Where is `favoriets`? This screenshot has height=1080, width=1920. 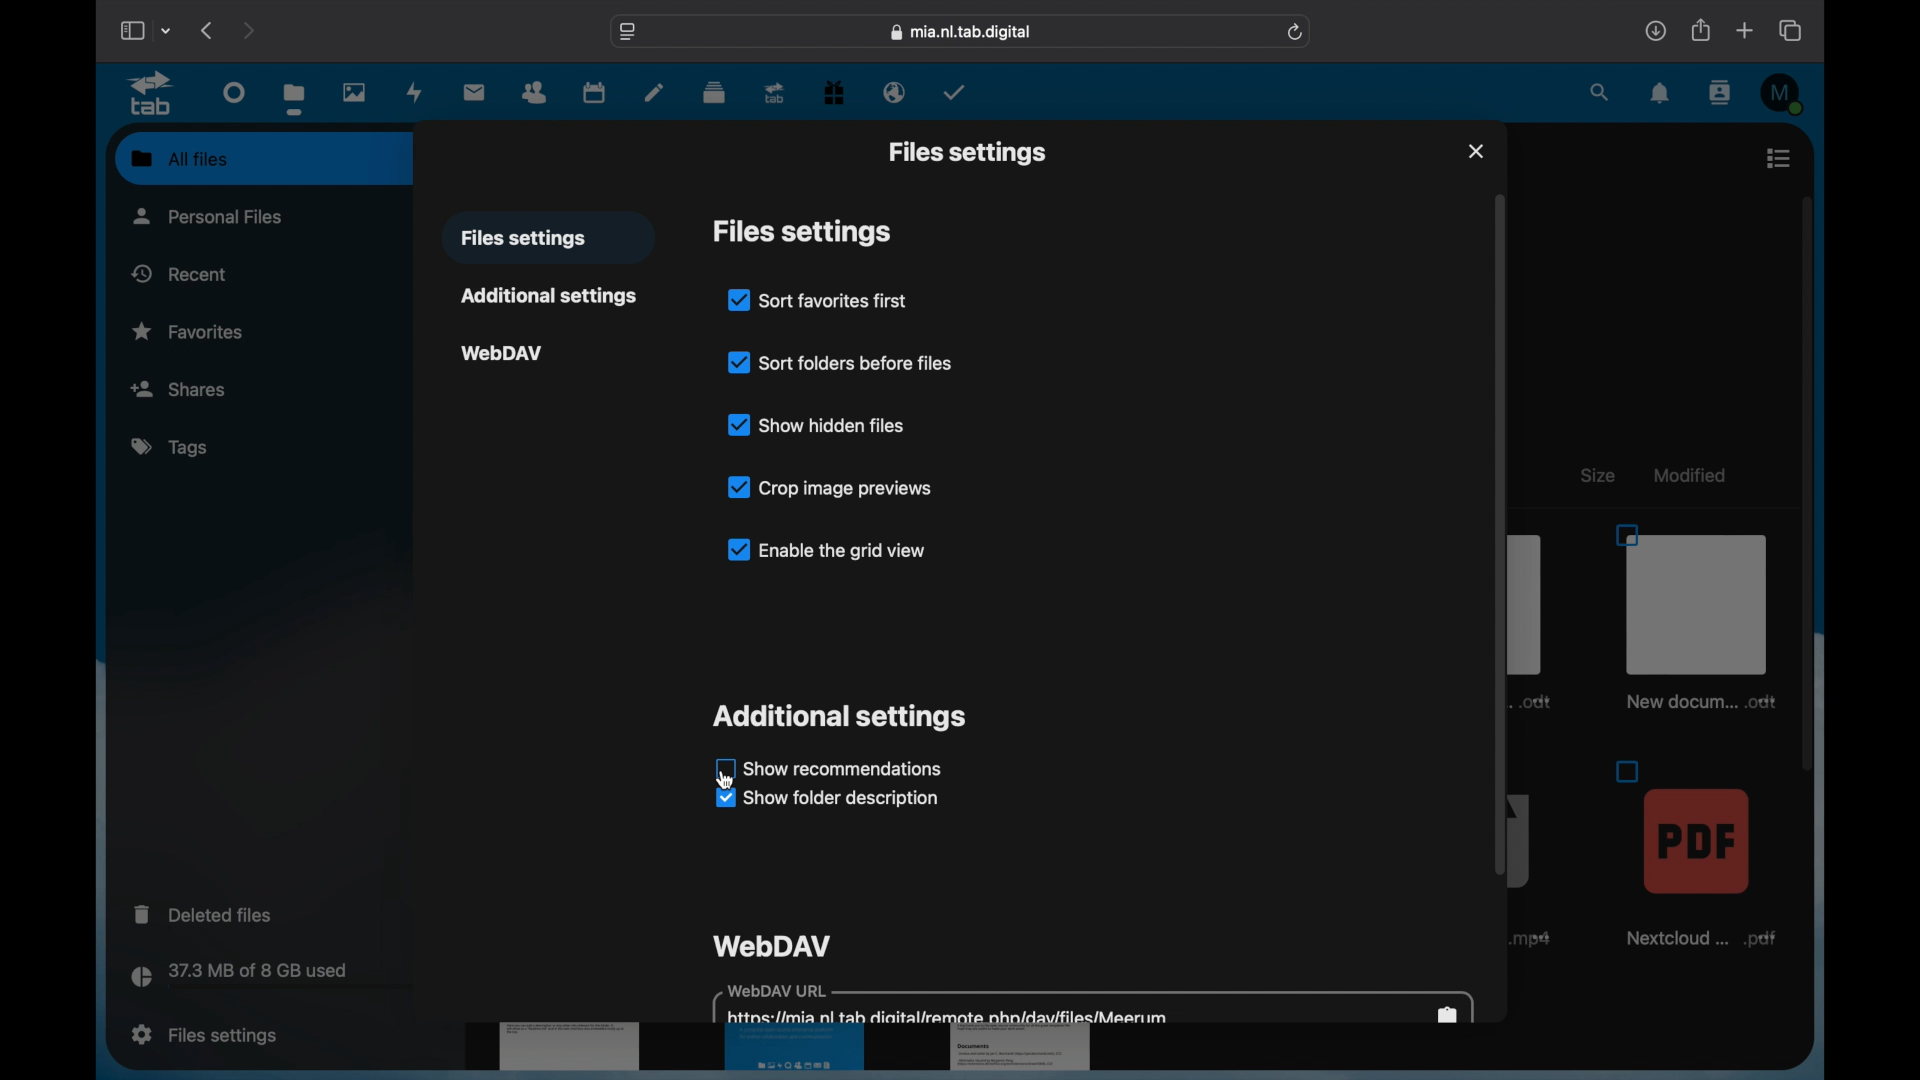
favoriets is located at coordinates (190, 330).